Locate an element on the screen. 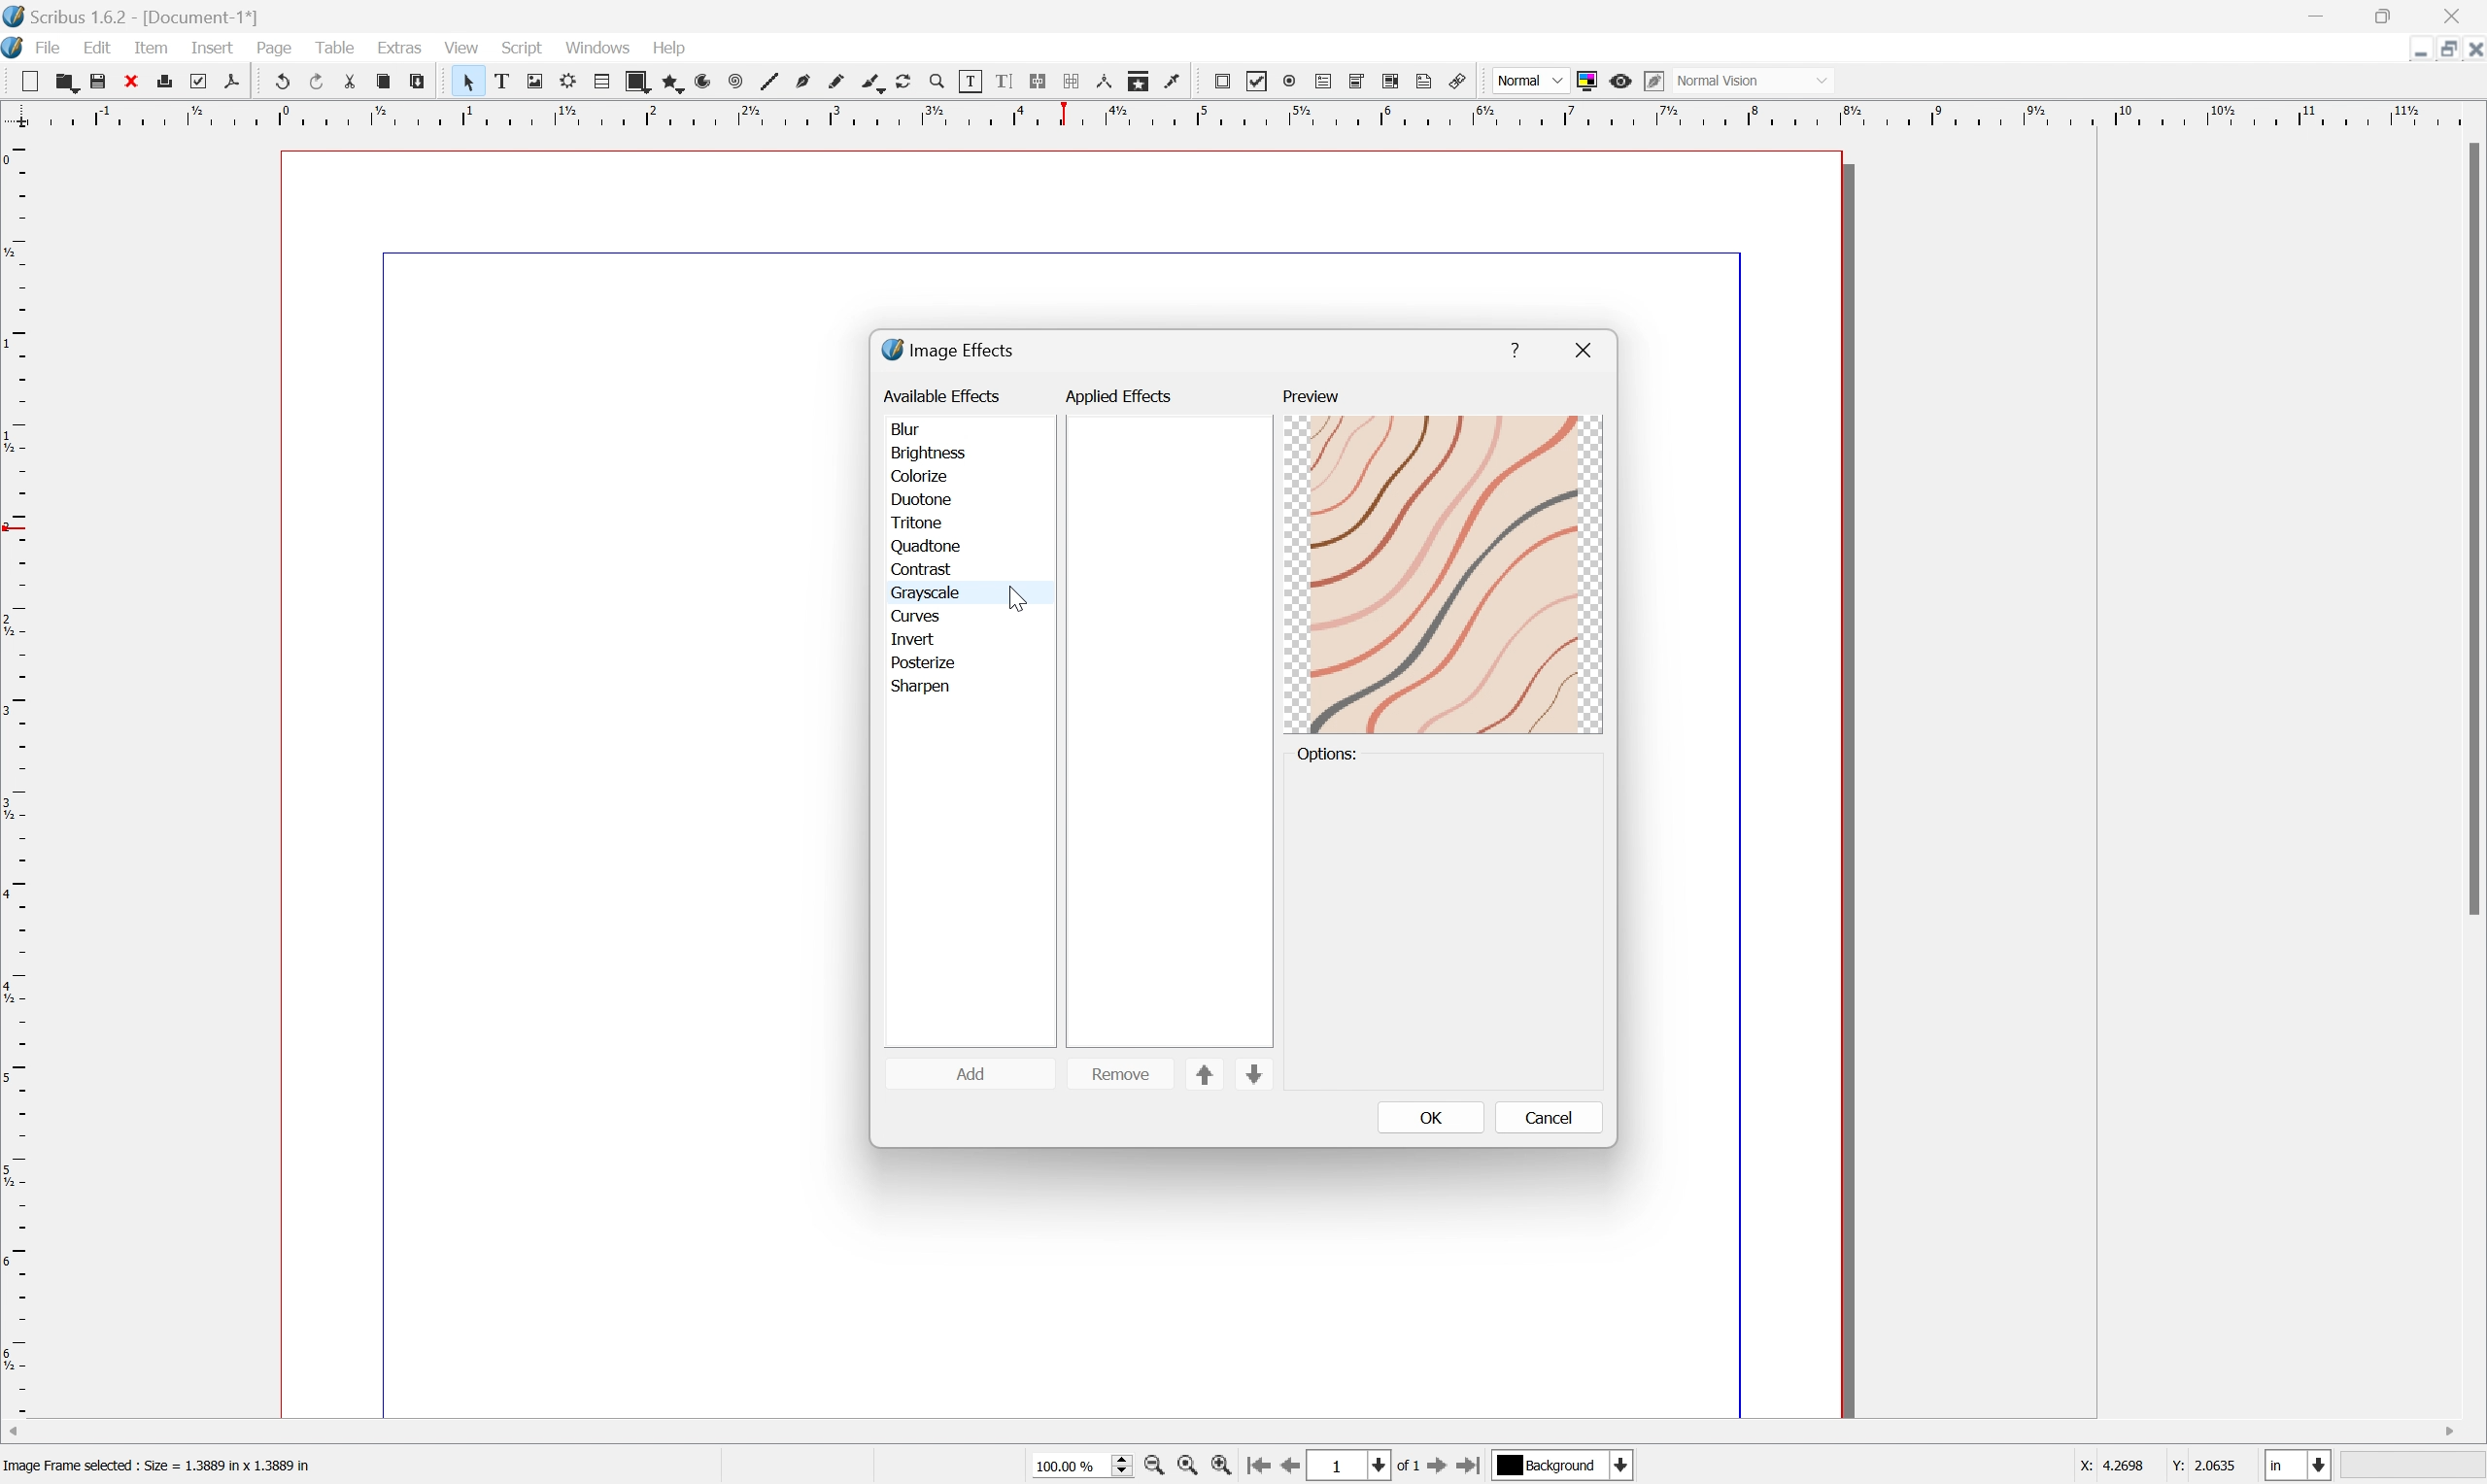 This screenshot has height=1484, width=2487. Select the current player is located at coordinates (1560, 1468).